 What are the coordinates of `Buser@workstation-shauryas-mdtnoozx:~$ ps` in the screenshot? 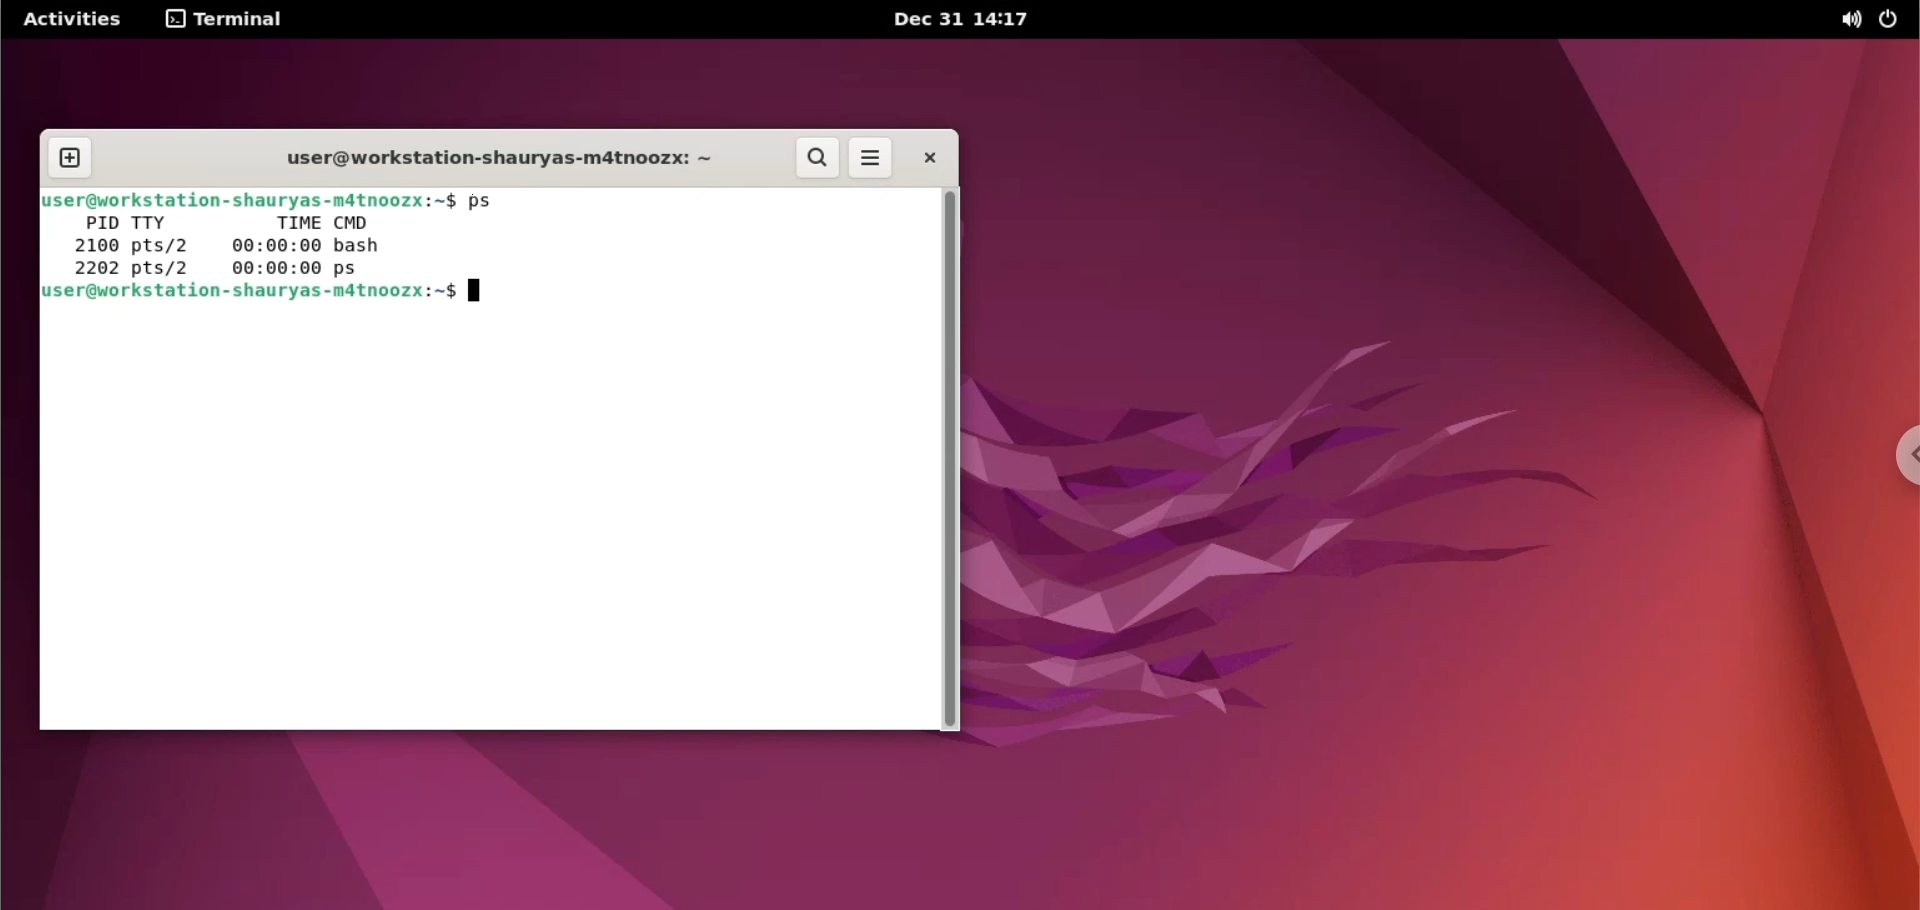 It's located at (262, 198).